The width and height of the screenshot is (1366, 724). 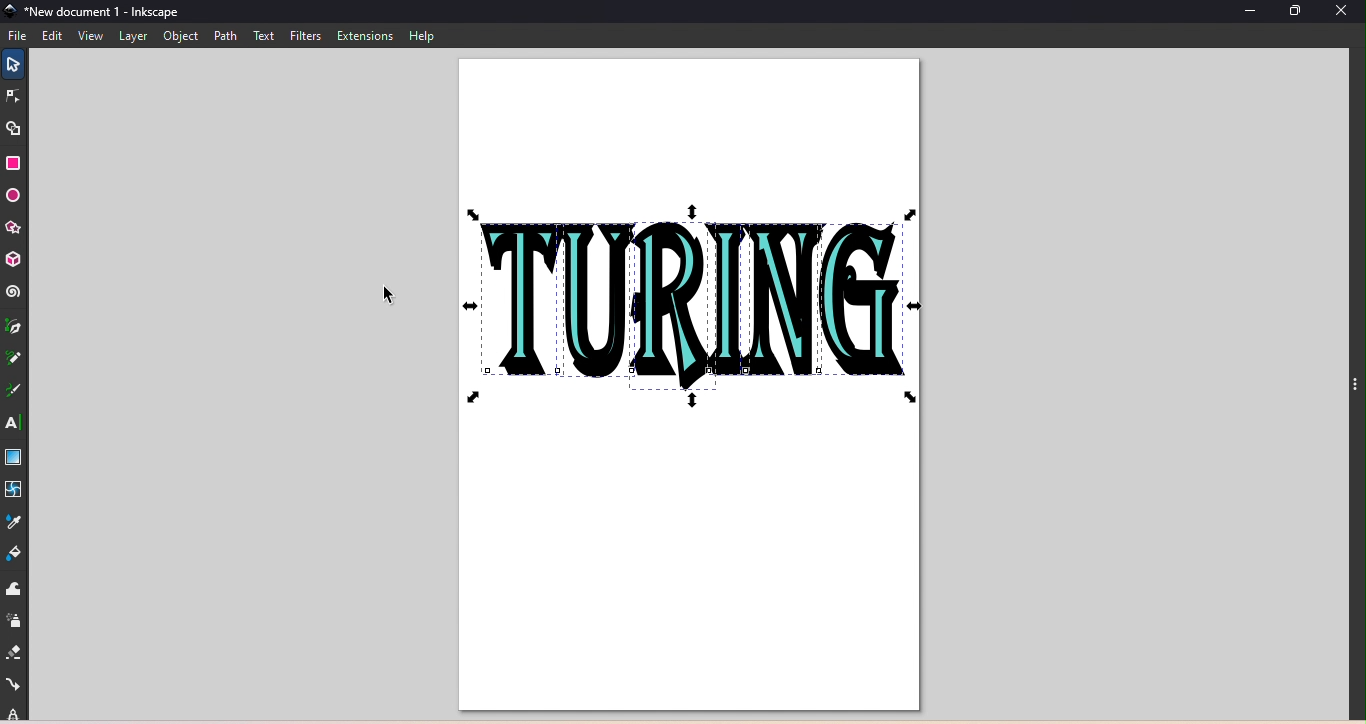 What do you see at coordinates (386, 296) in the screenshot?
I see `Cursor` at bounding box center [386, 296].